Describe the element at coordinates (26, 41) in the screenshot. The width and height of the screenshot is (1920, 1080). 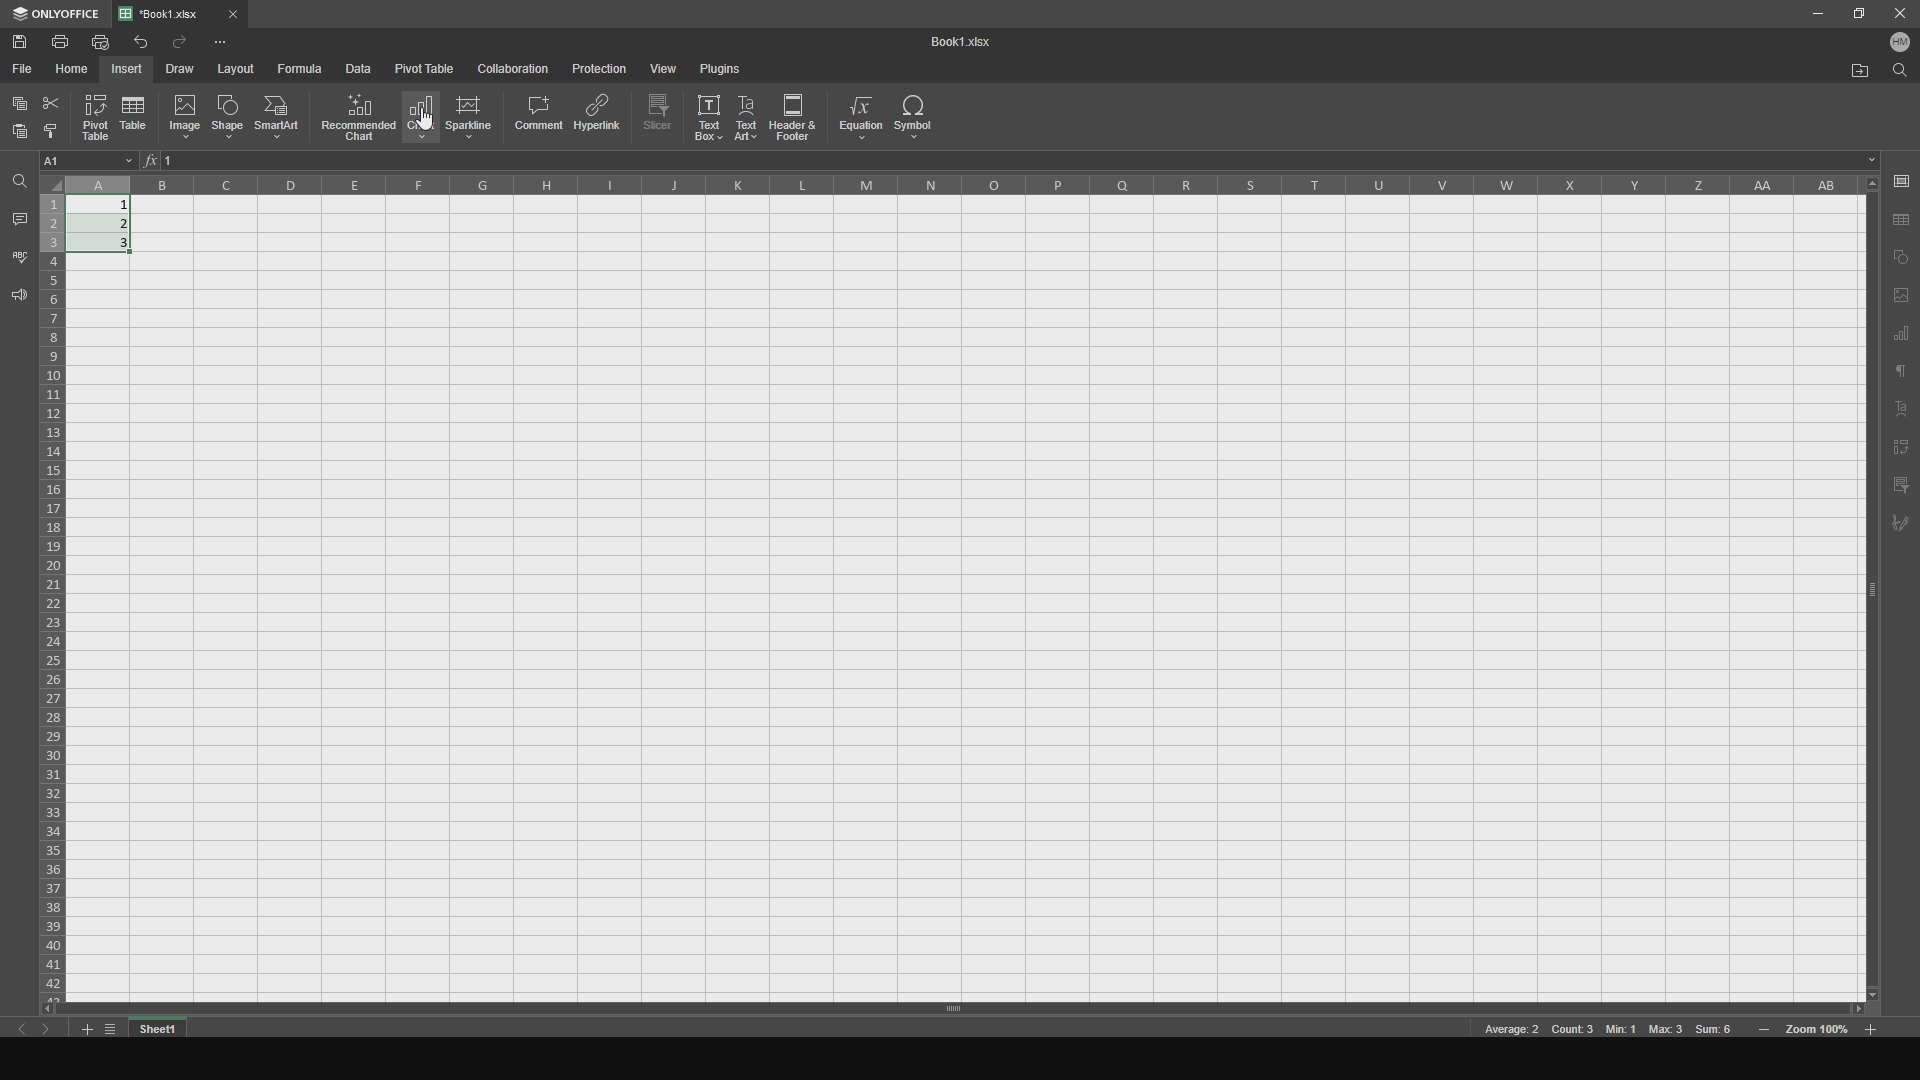
I see `save` at that location.